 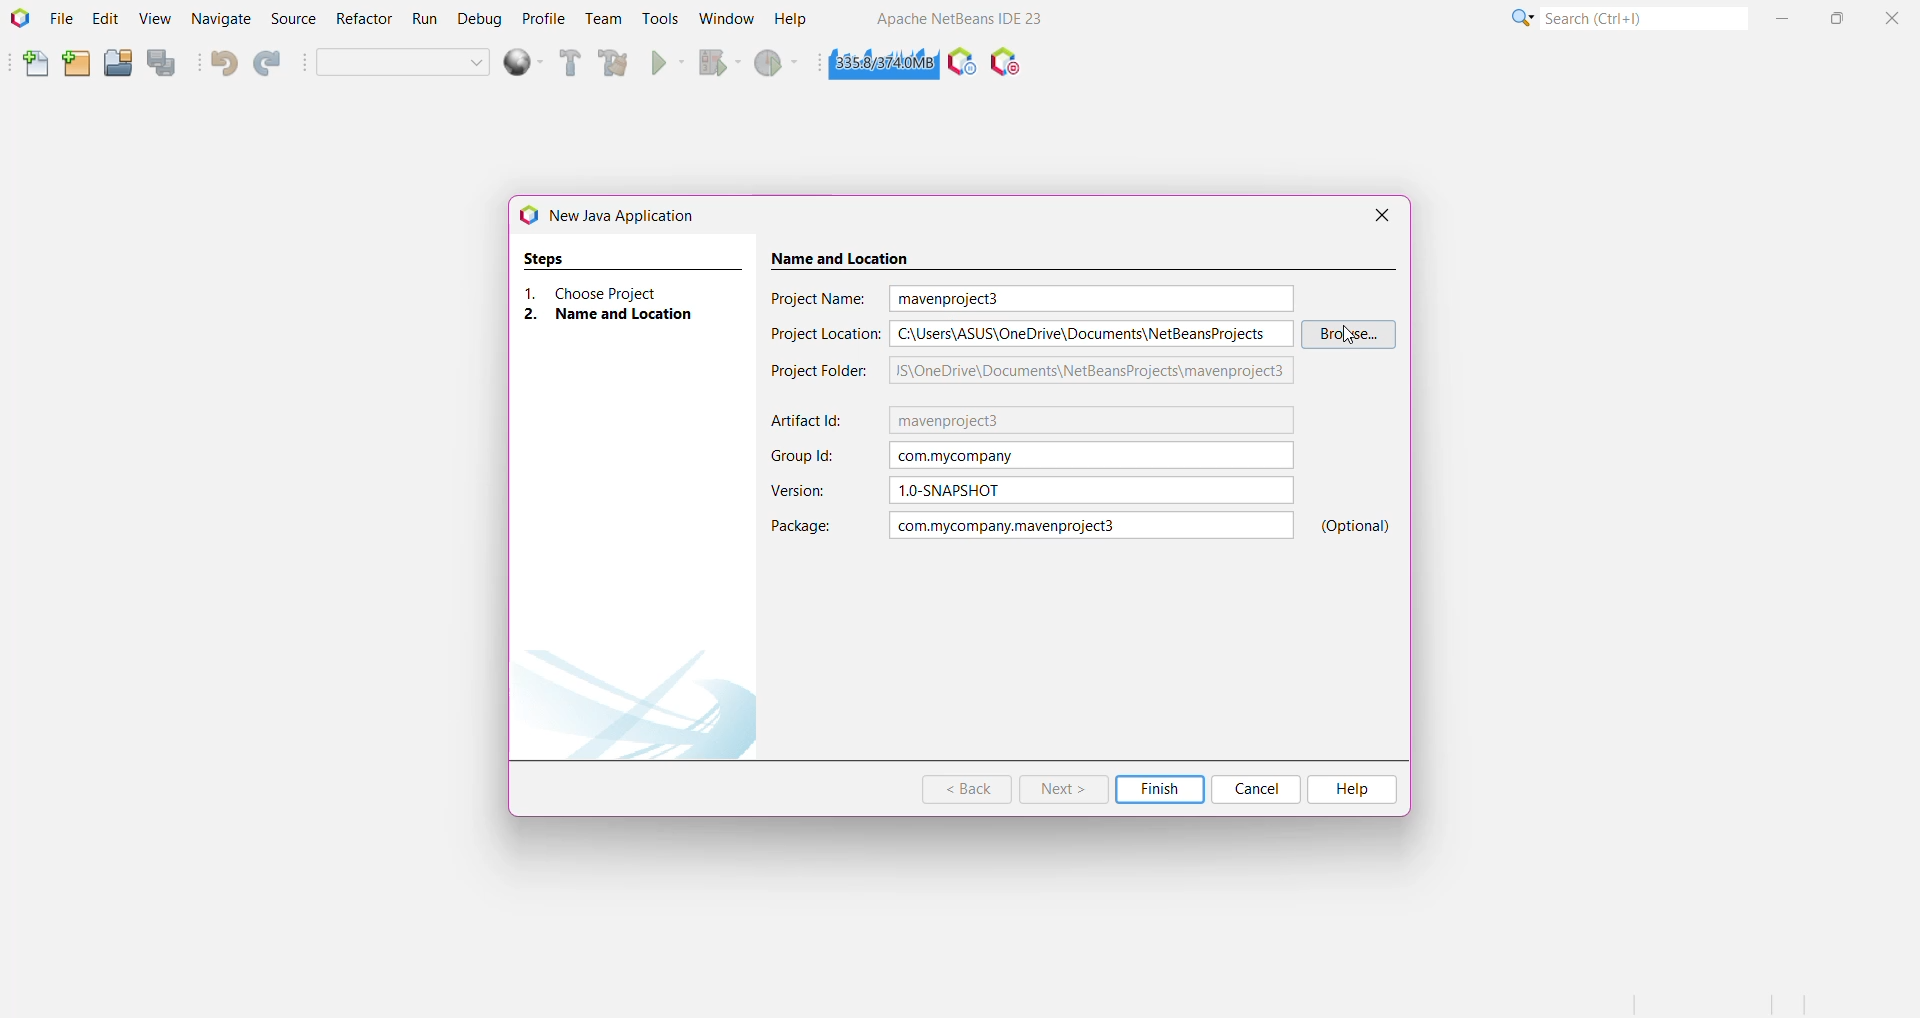 What do you see at coordinates (1350, 334) in the screenshot?
I see `Browse to select a required location` at bounding box center [1350, 334].